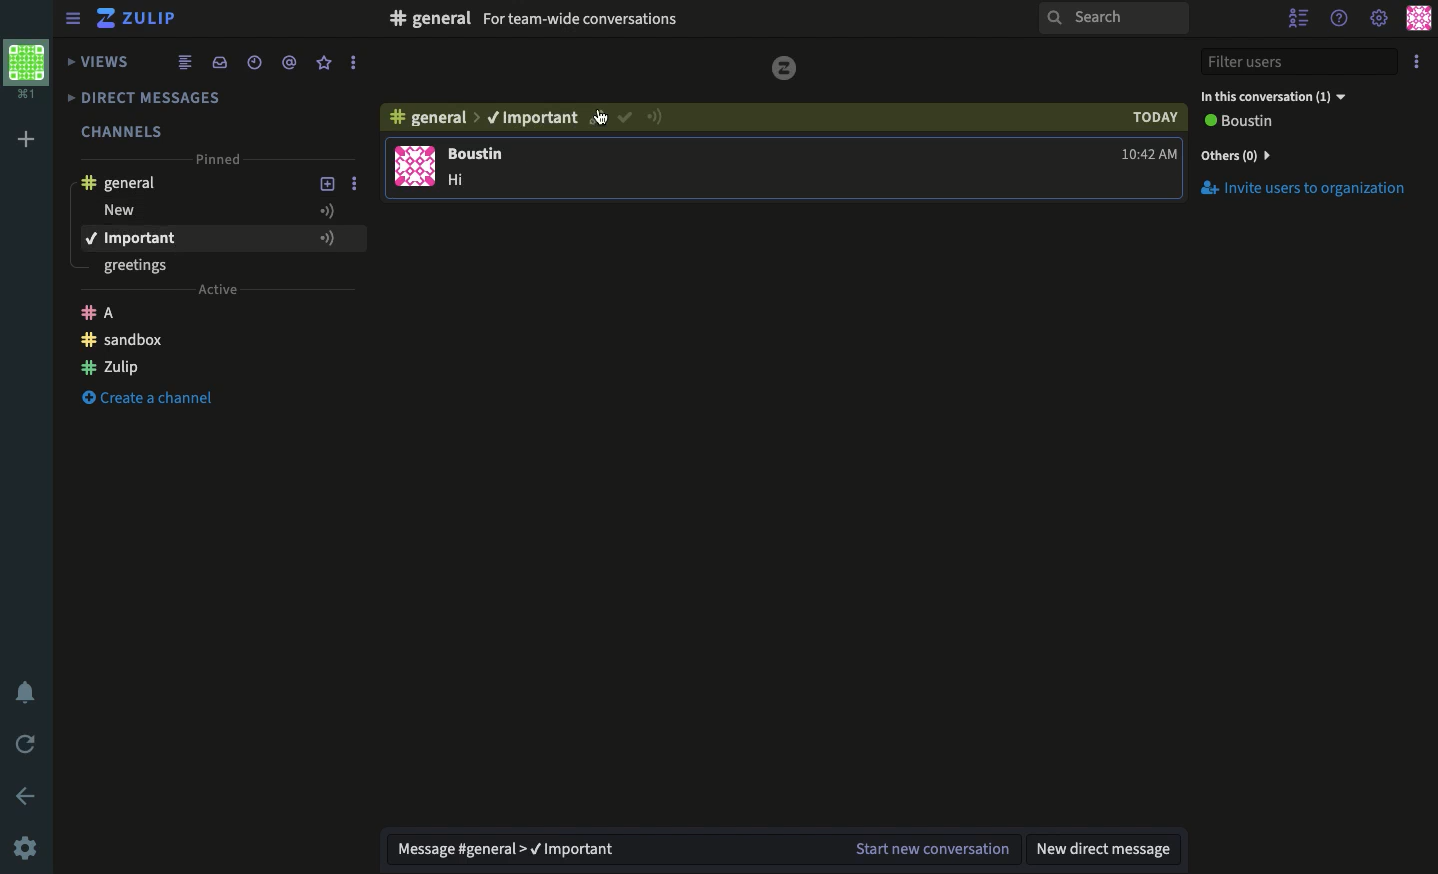  Describe the element at coordinates (705, 847) in the screenshot. I see `Message` at that location.